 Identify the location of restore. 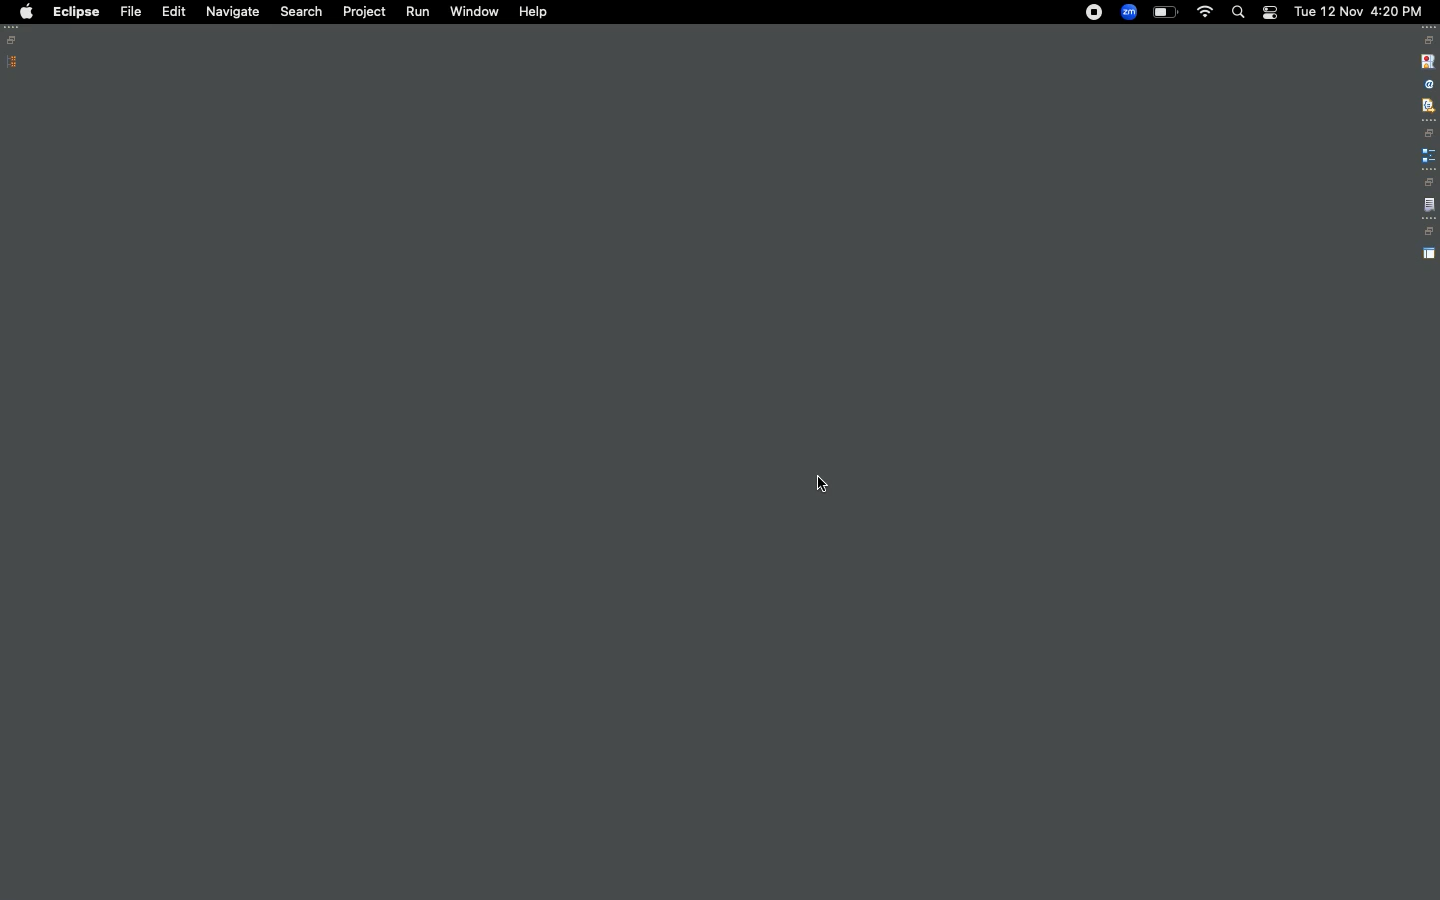
(1428, 182).